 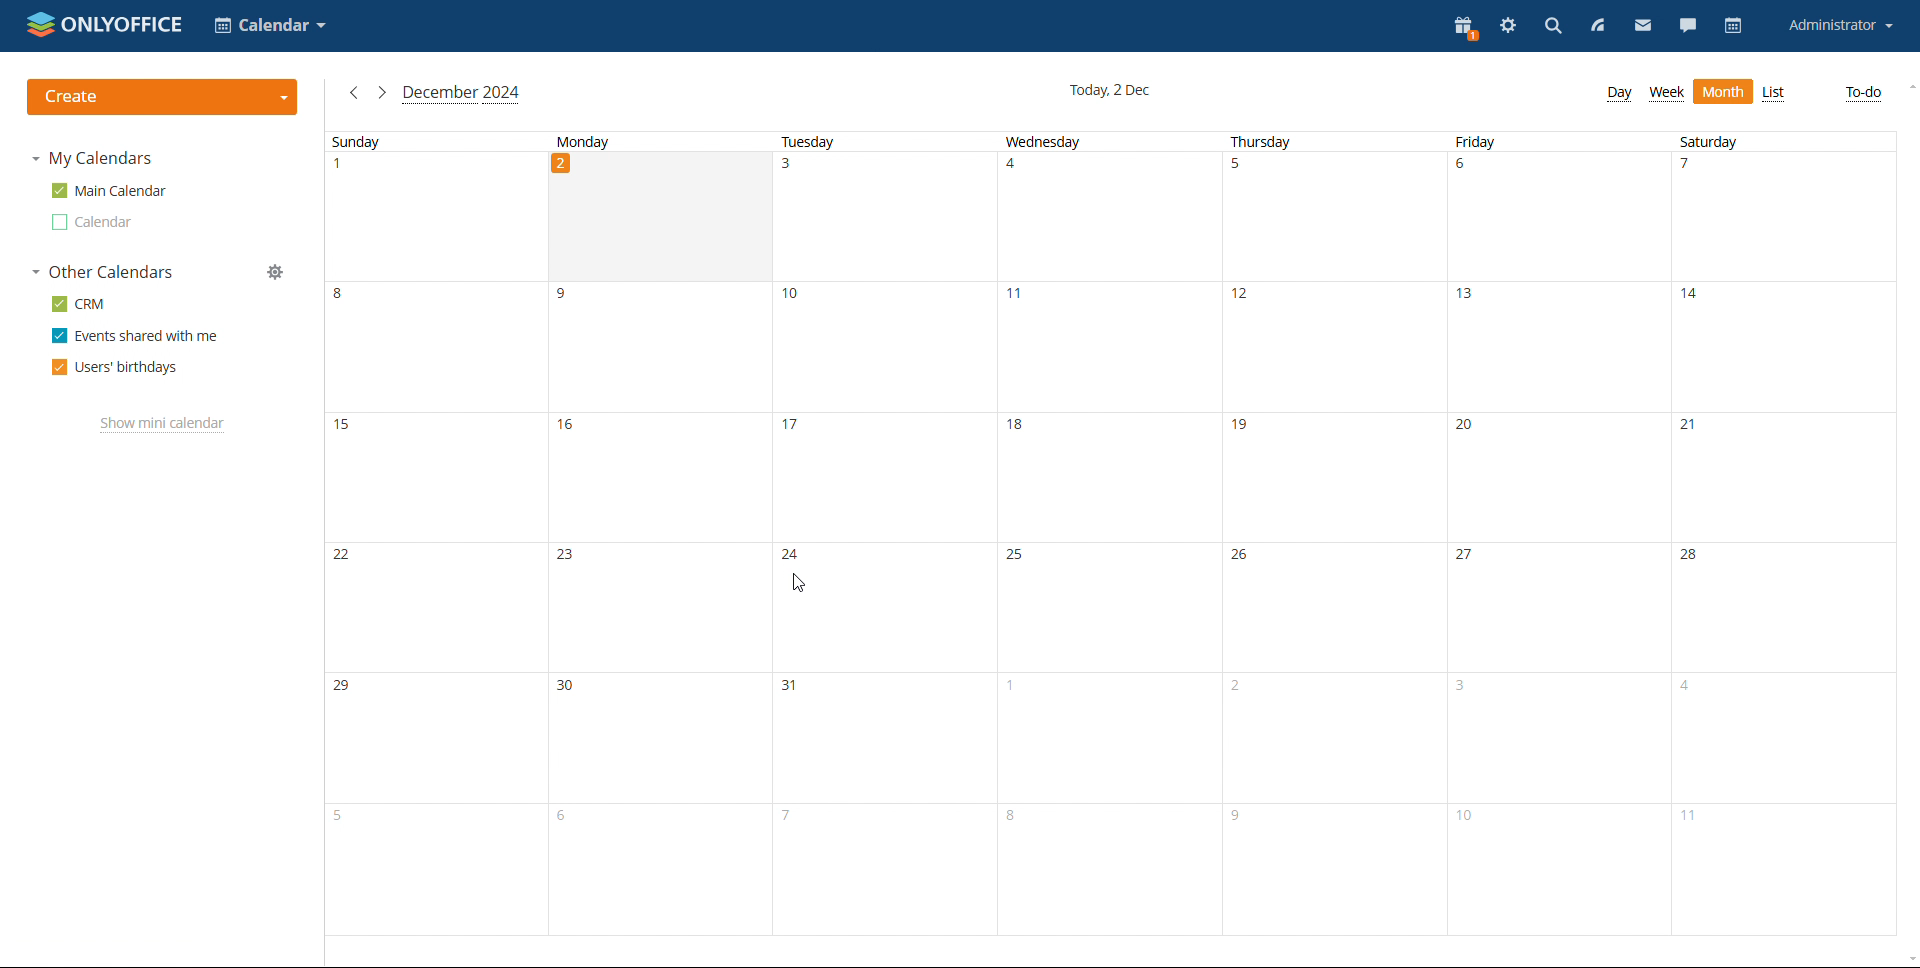 I want to click on 29, so click(x=346, y=688).